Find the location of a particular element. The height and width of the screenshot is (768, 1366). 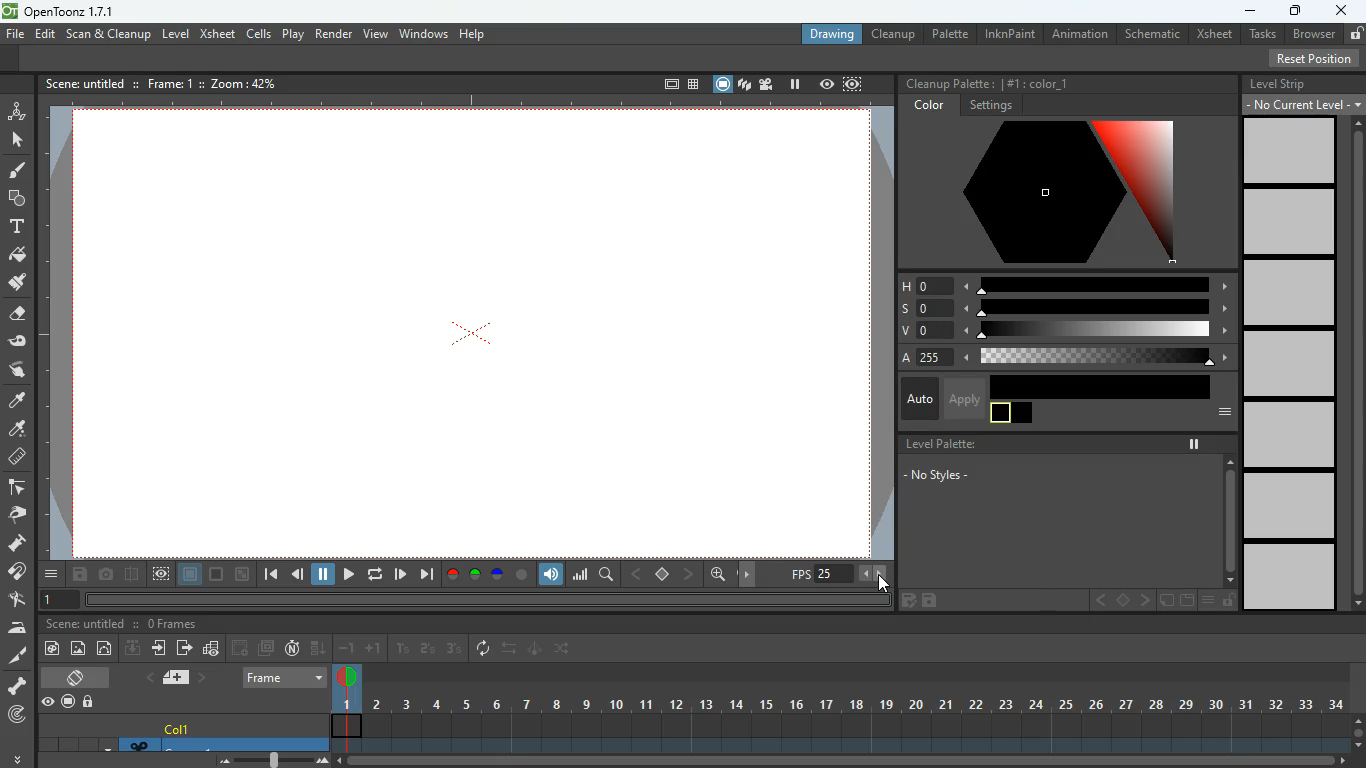

paint is located at coordinates (50, 649).